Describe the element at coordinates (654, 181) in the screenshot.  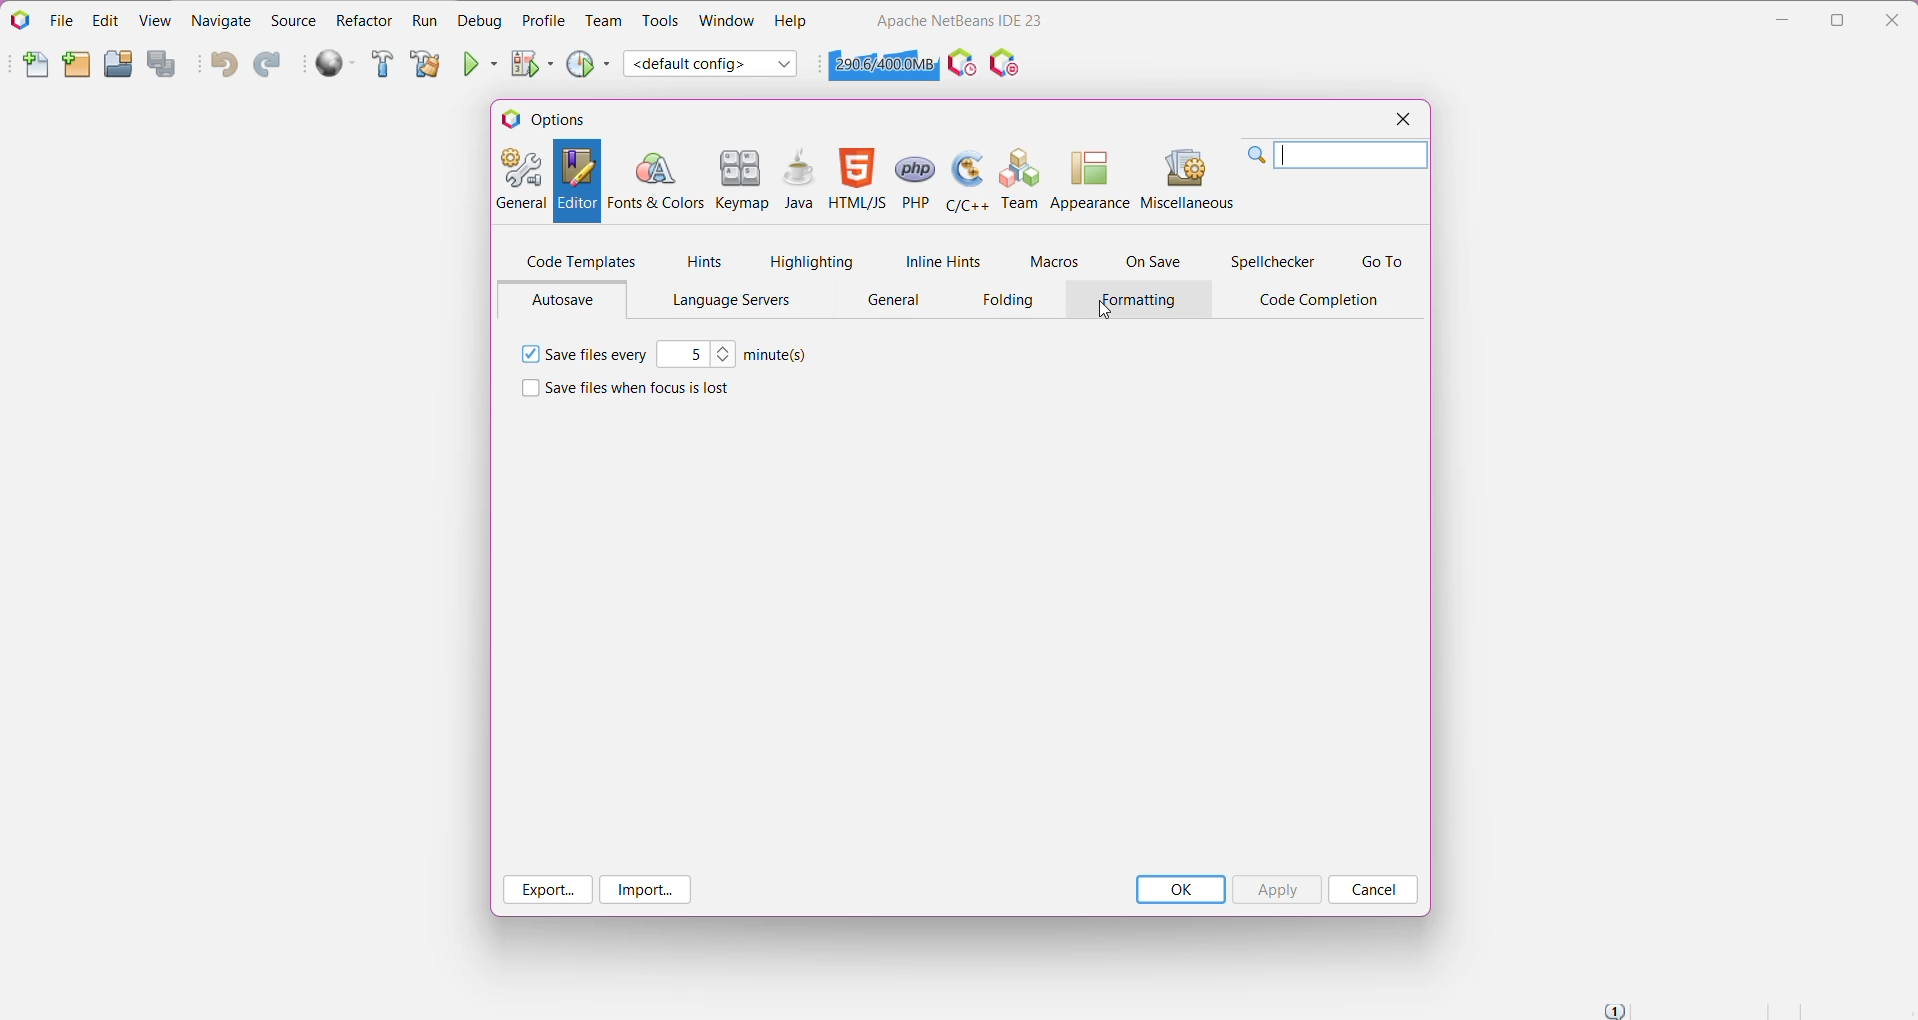
I see `Fonts and Colors` at that location.